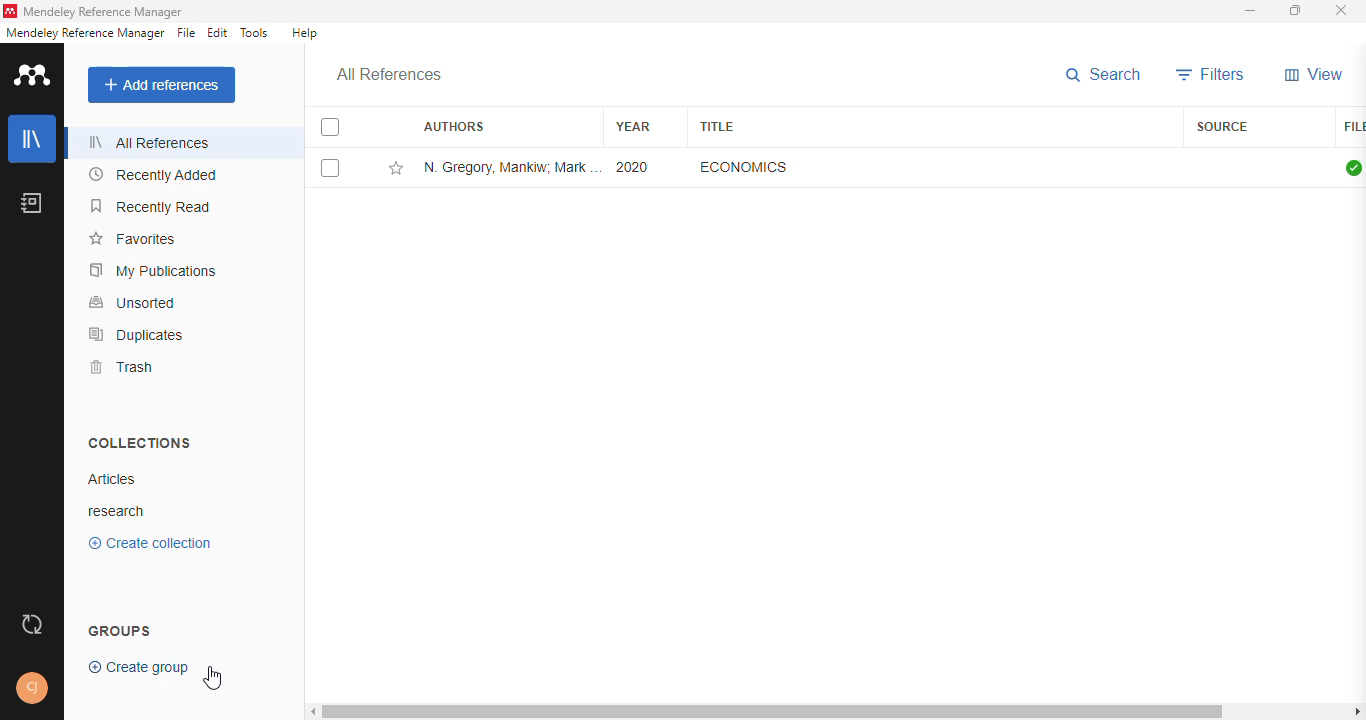 This screenshot has width=1366, height=720. I want to click on select, so click(330, 169).